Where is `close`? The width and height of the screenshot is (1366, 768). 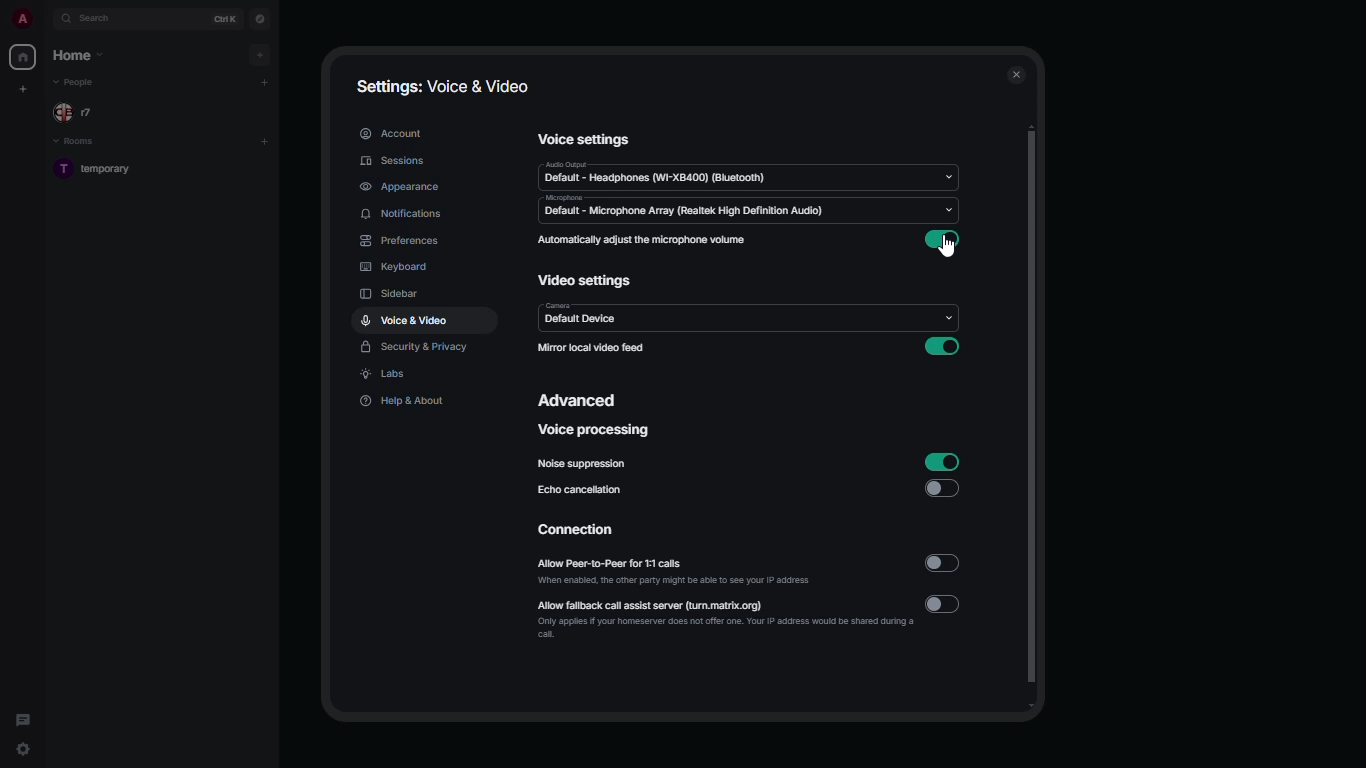
close is located at coordinates (1018, 72).